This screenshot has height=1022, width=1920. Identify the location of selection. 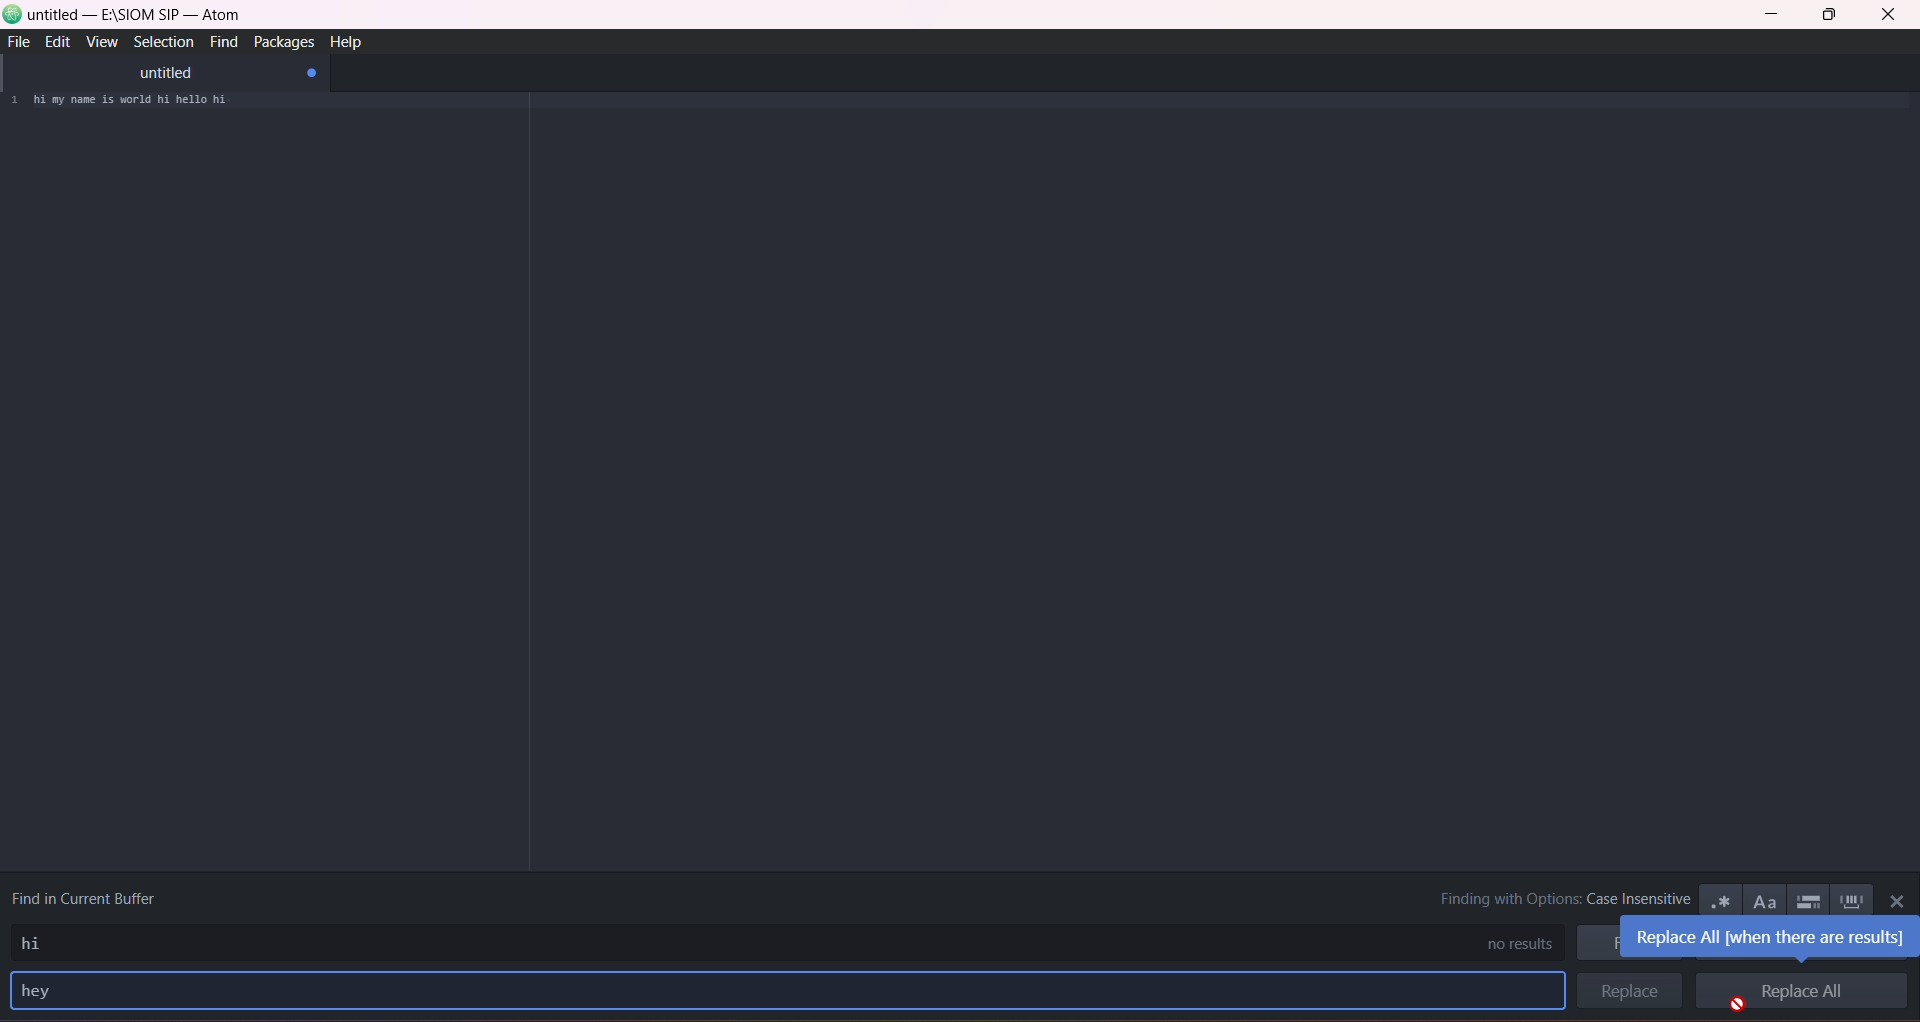
(161, 42).